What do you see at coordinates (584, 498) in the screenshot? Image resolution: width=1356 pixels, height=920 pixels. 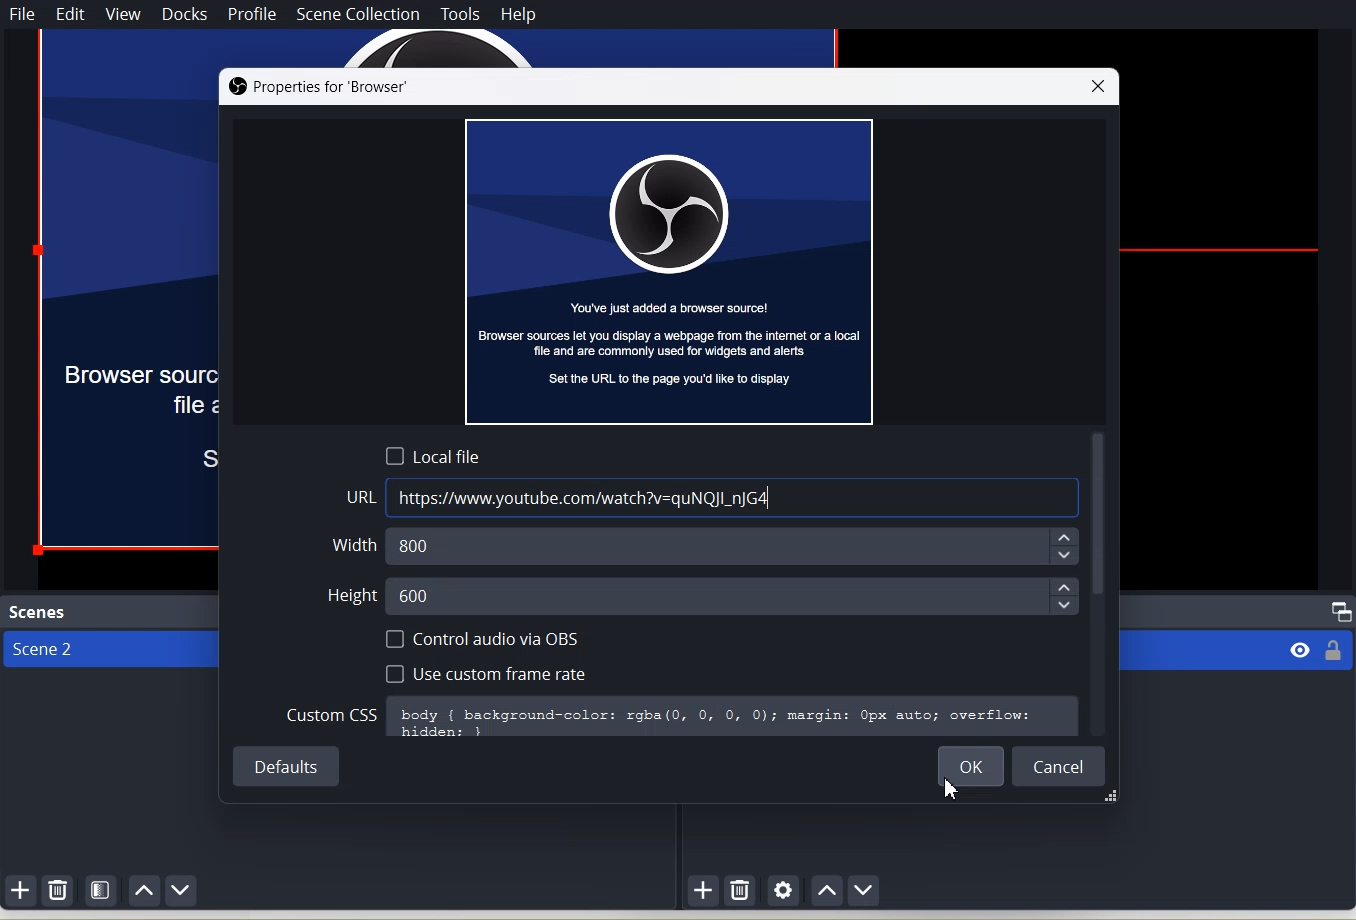 I see `https://www.youtube.com/watch?v=quNQJI_nJG4|` at bounding box center [584, 498].